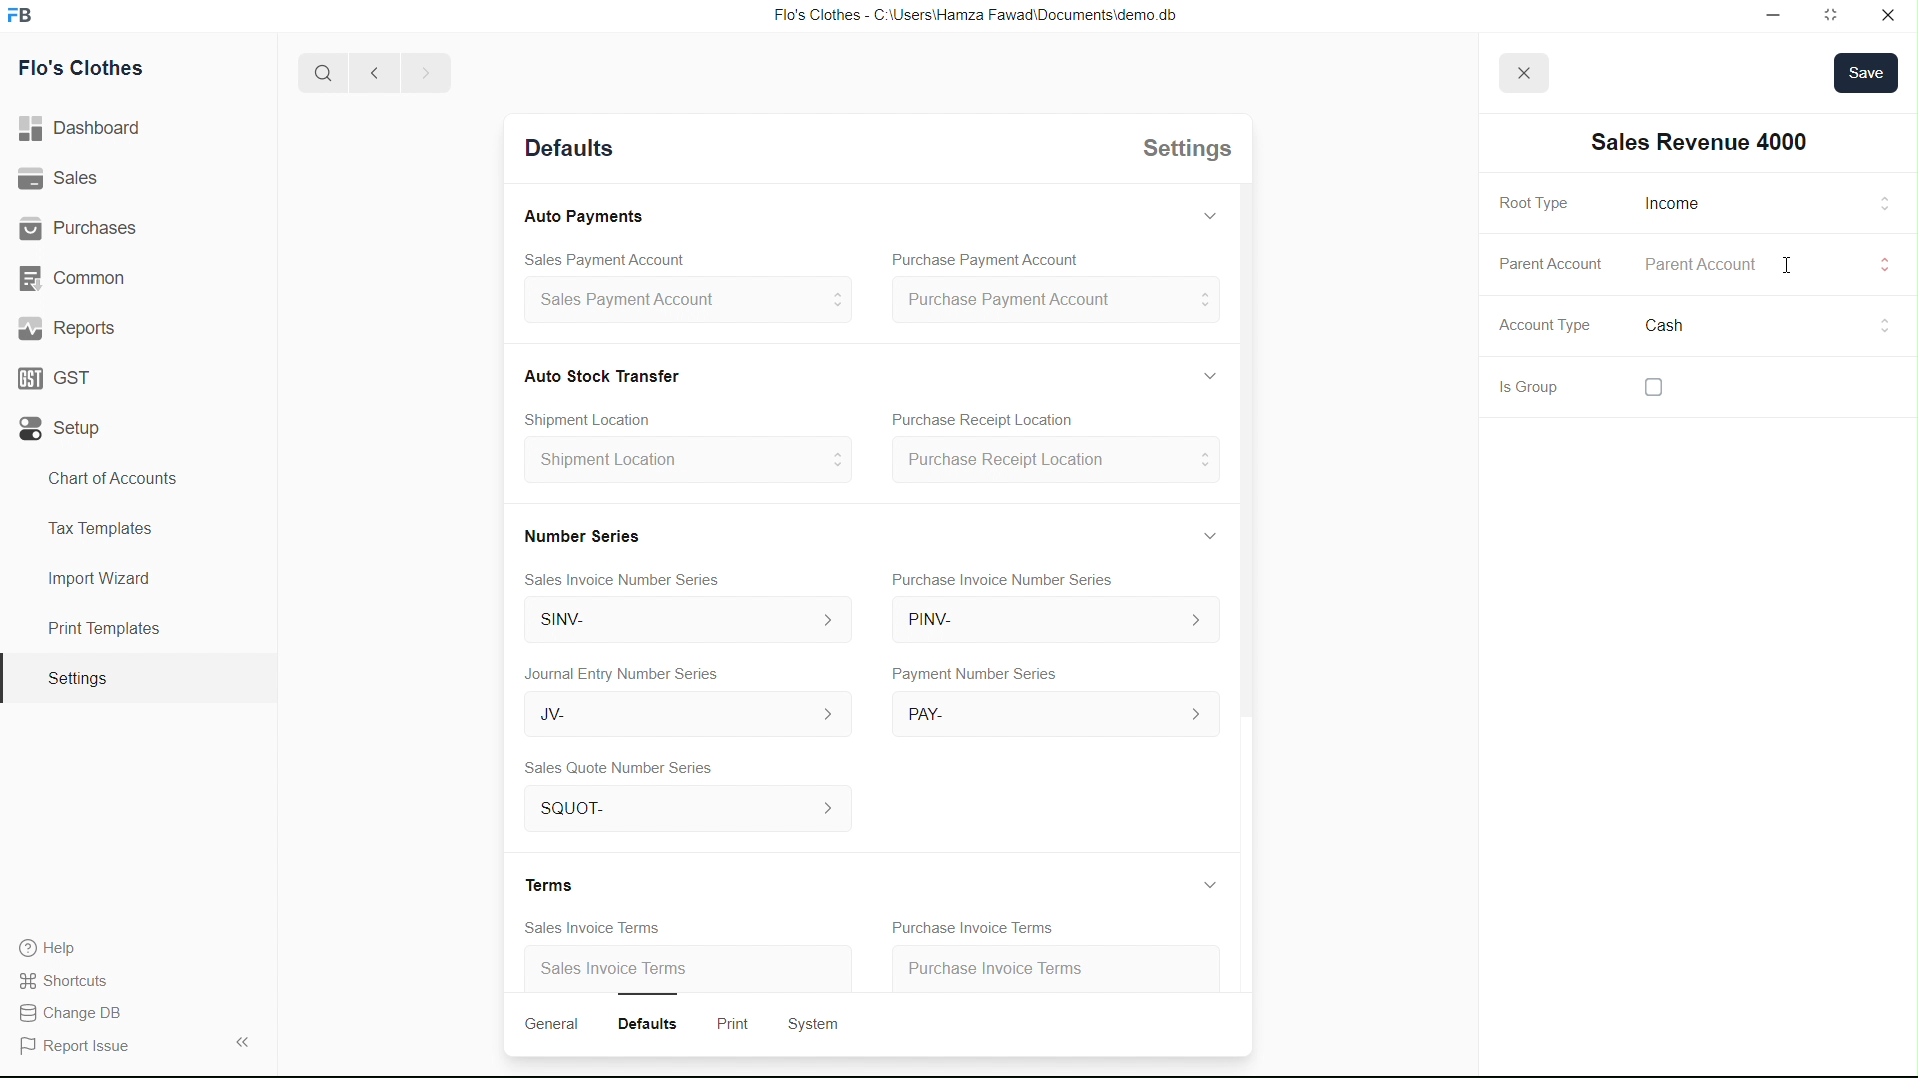 The image size is (1918, 1078). I want to click on Auto Payments, so click(583, 217).